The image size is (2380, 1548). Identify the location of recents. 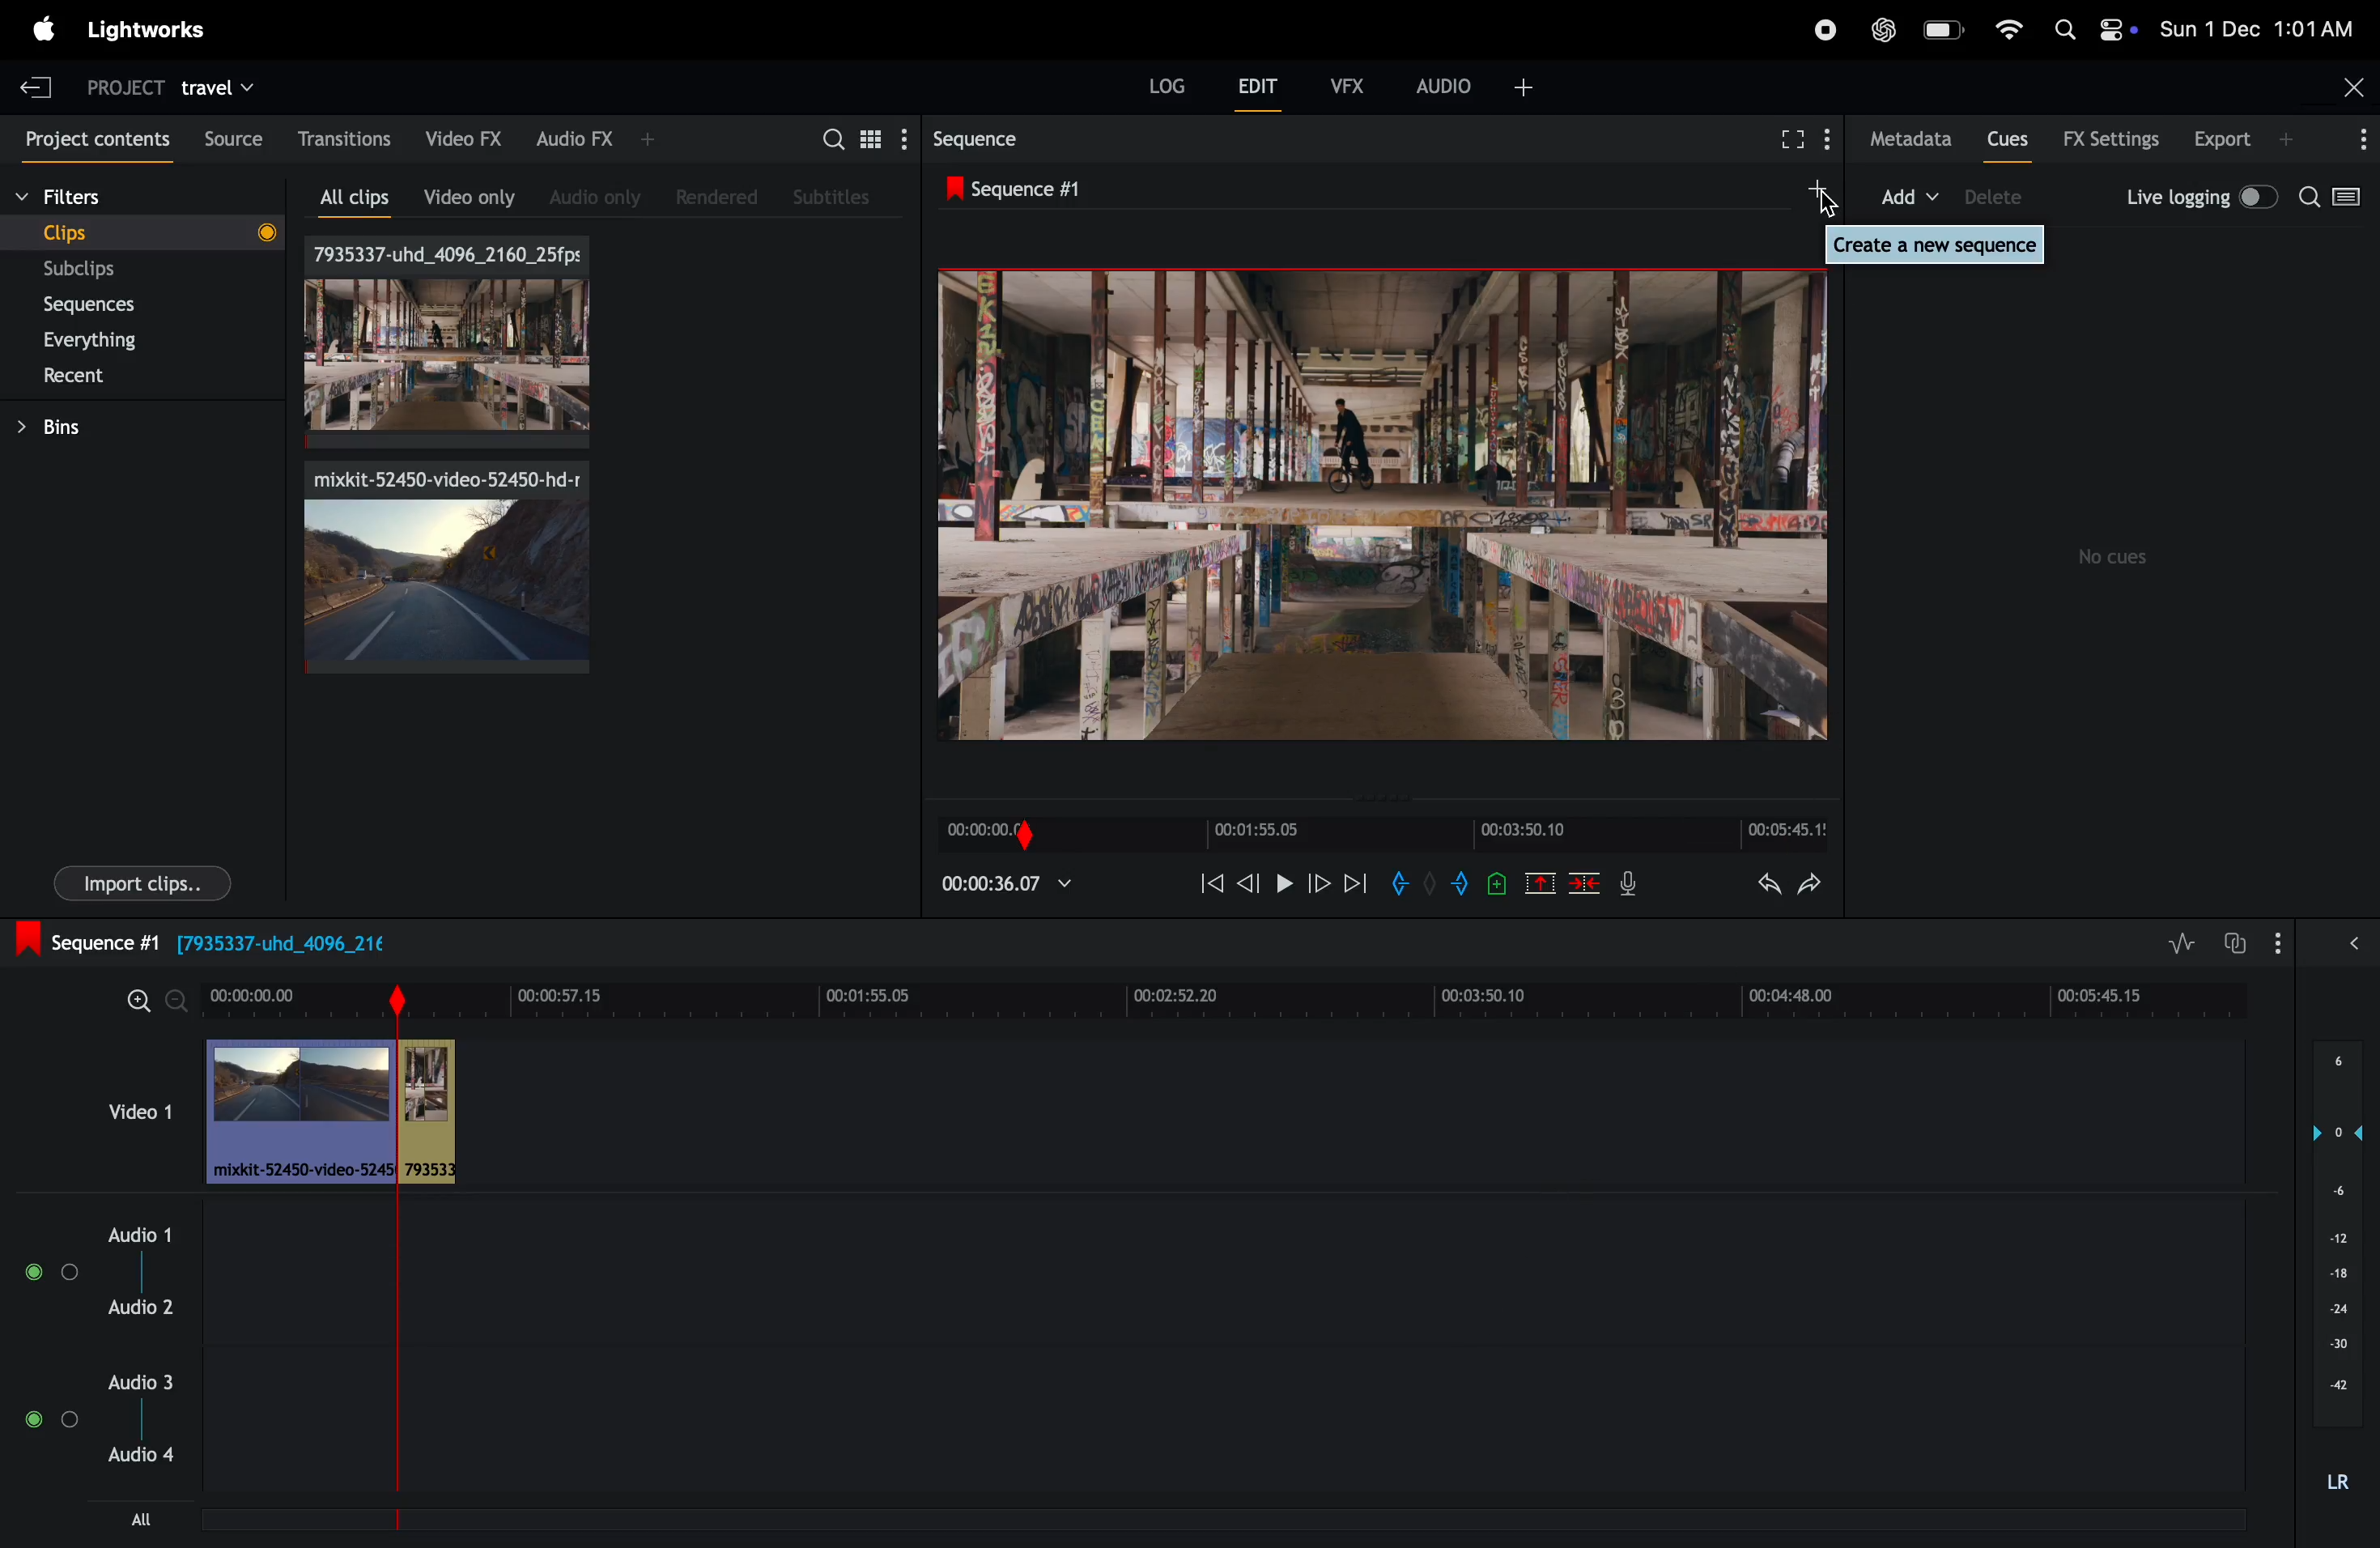
(149, 376).